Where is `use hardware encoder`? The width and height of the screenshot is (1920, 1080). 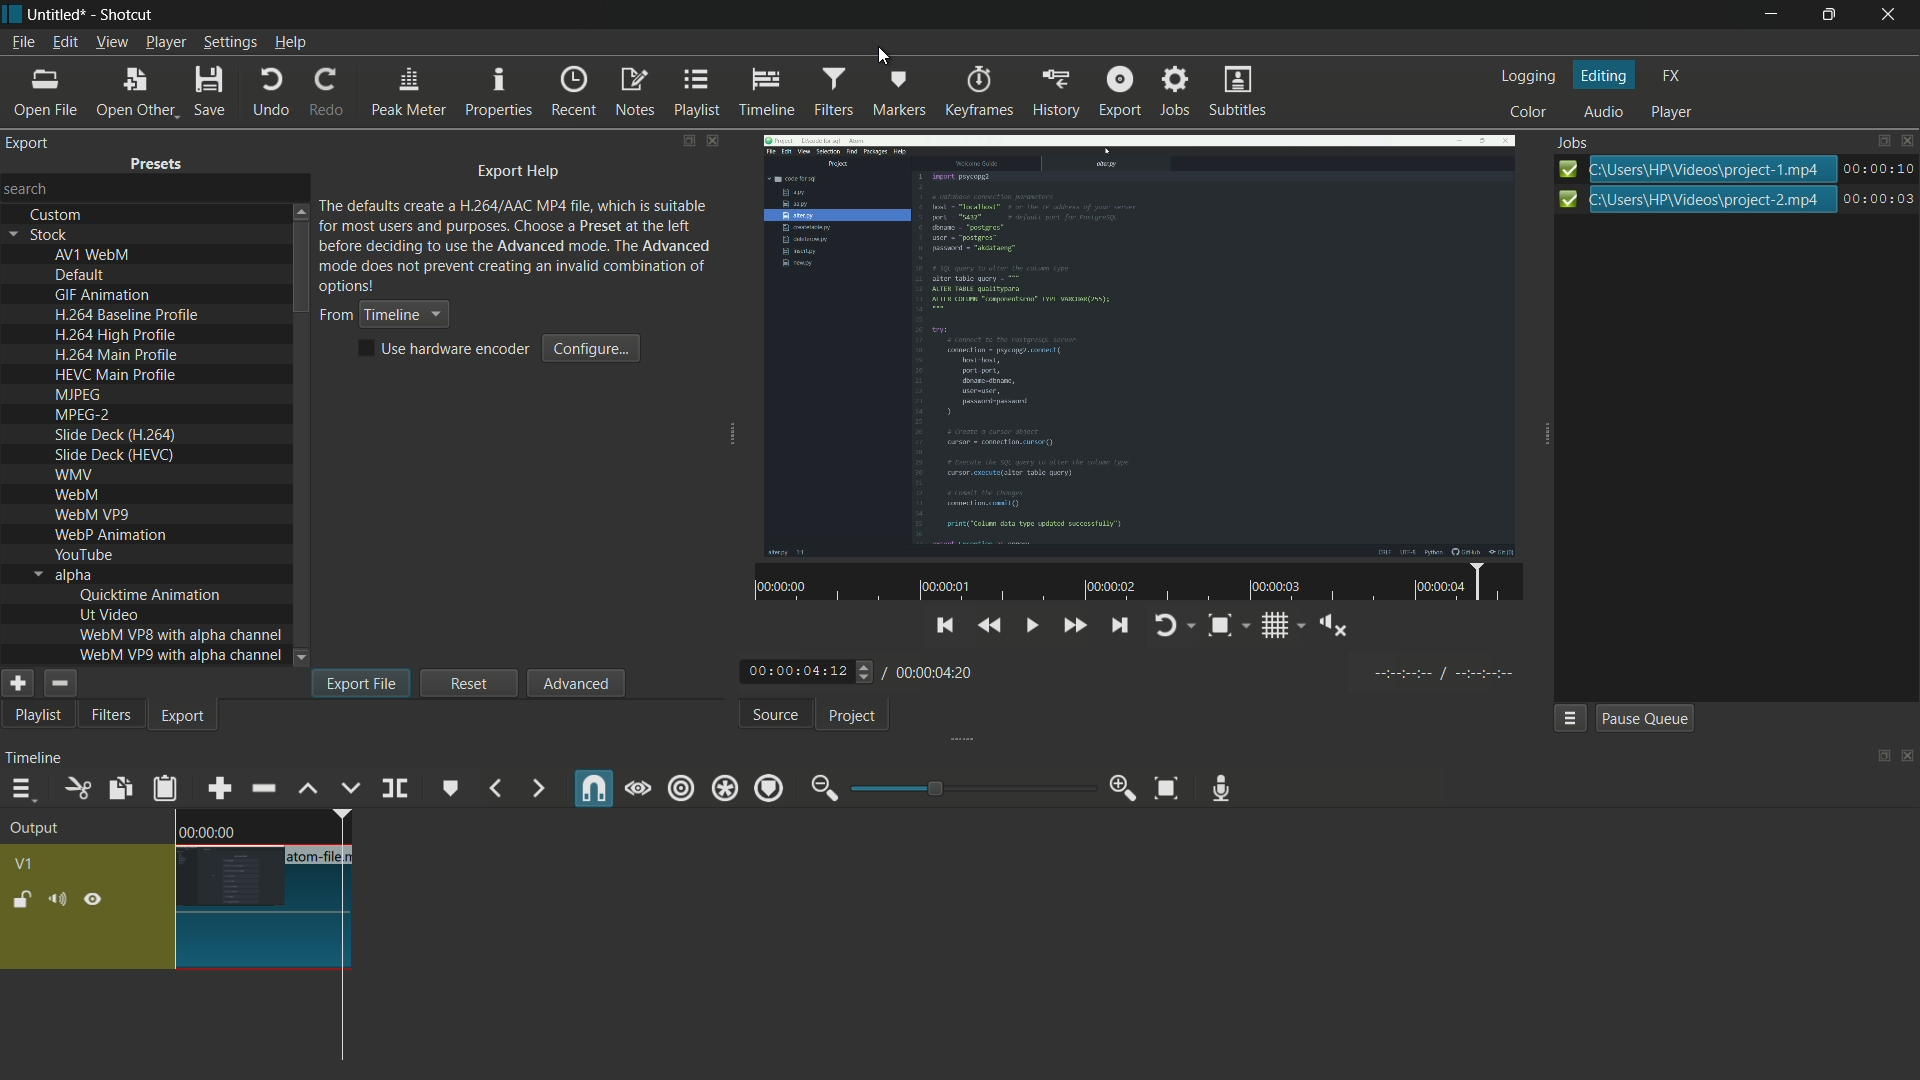
use hardware encoder is located at coordinates (447, 349).